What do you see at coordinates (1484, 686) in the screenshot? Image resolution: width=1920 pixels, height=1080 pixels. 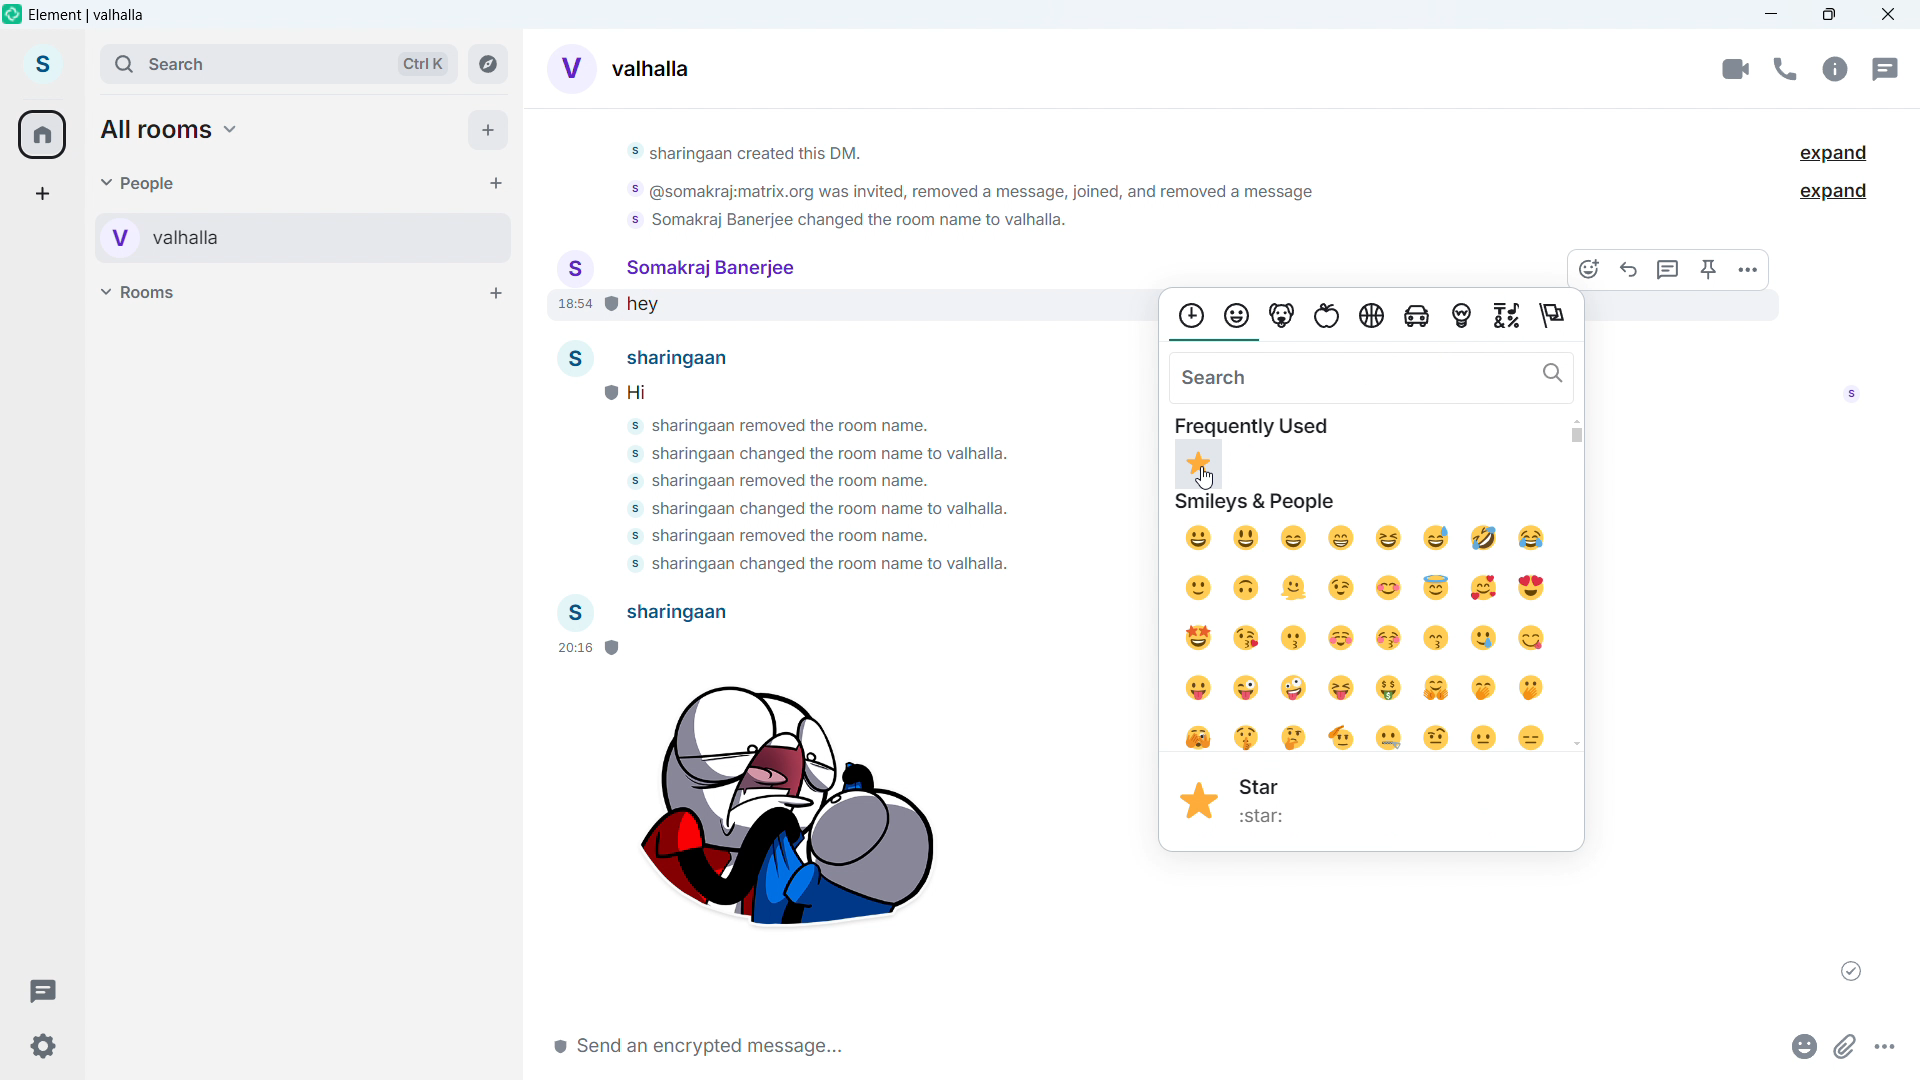 I see `face with hand cover mouth` at bounding box center [1484, 686].